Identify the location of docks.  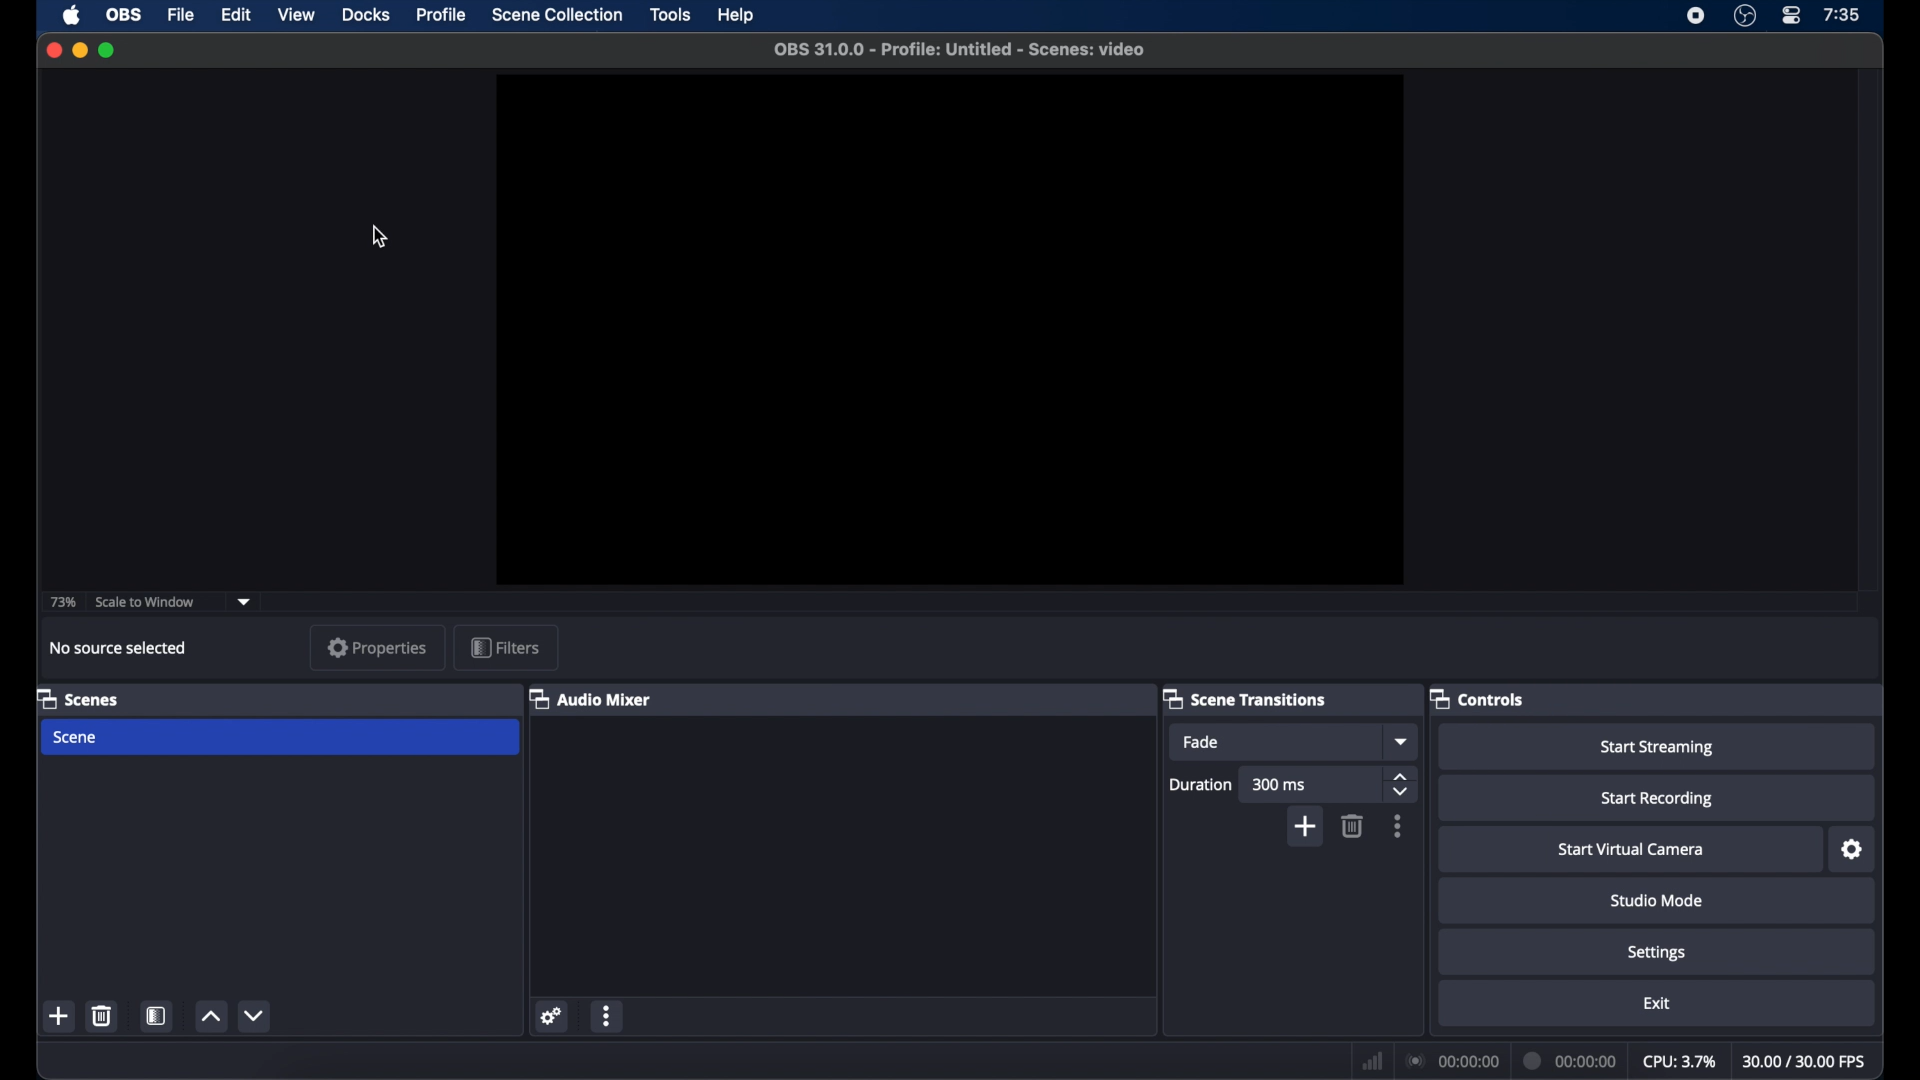
(365, 15).